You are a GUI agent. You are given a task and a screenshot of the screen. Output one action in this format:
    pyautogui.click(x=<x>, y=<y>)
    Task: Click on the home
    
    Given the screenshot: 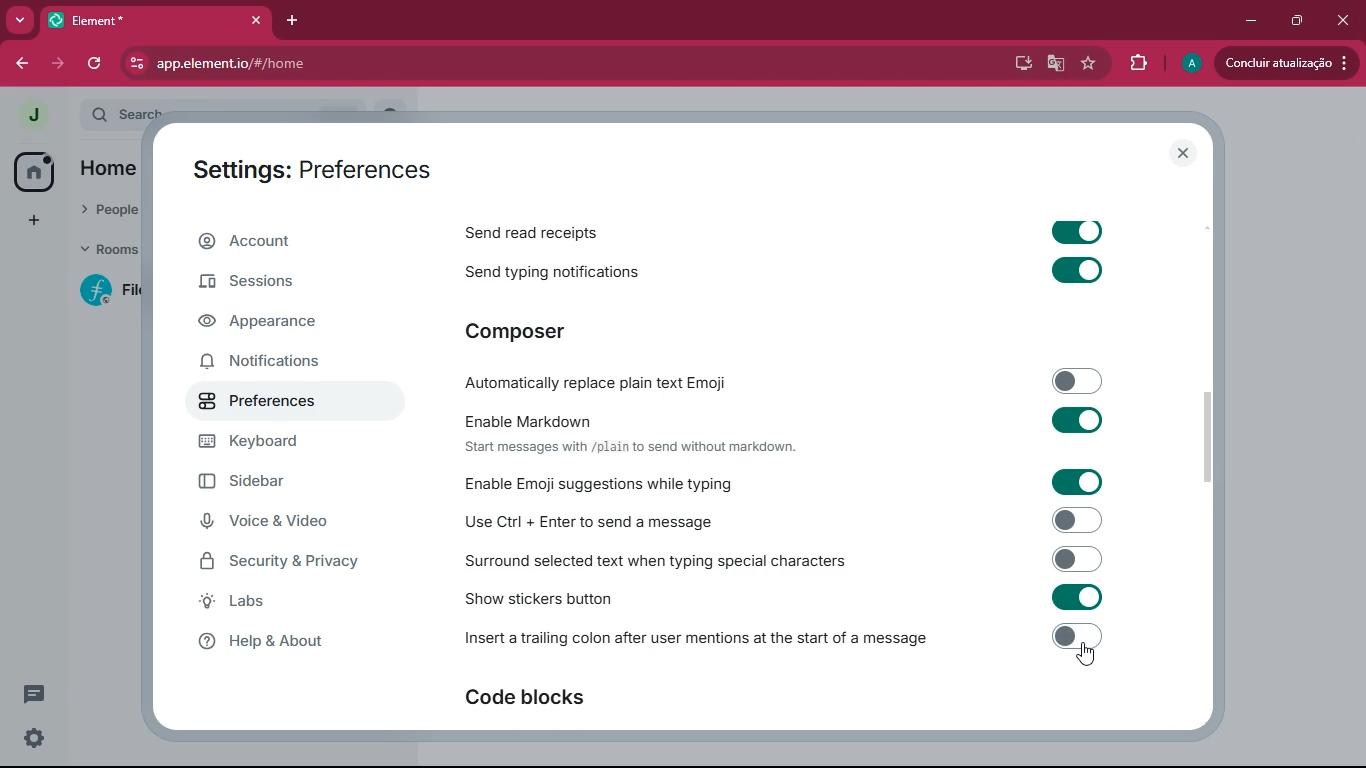 What is the action you would take?
    pyautogui.click(x=32, y=171)
    